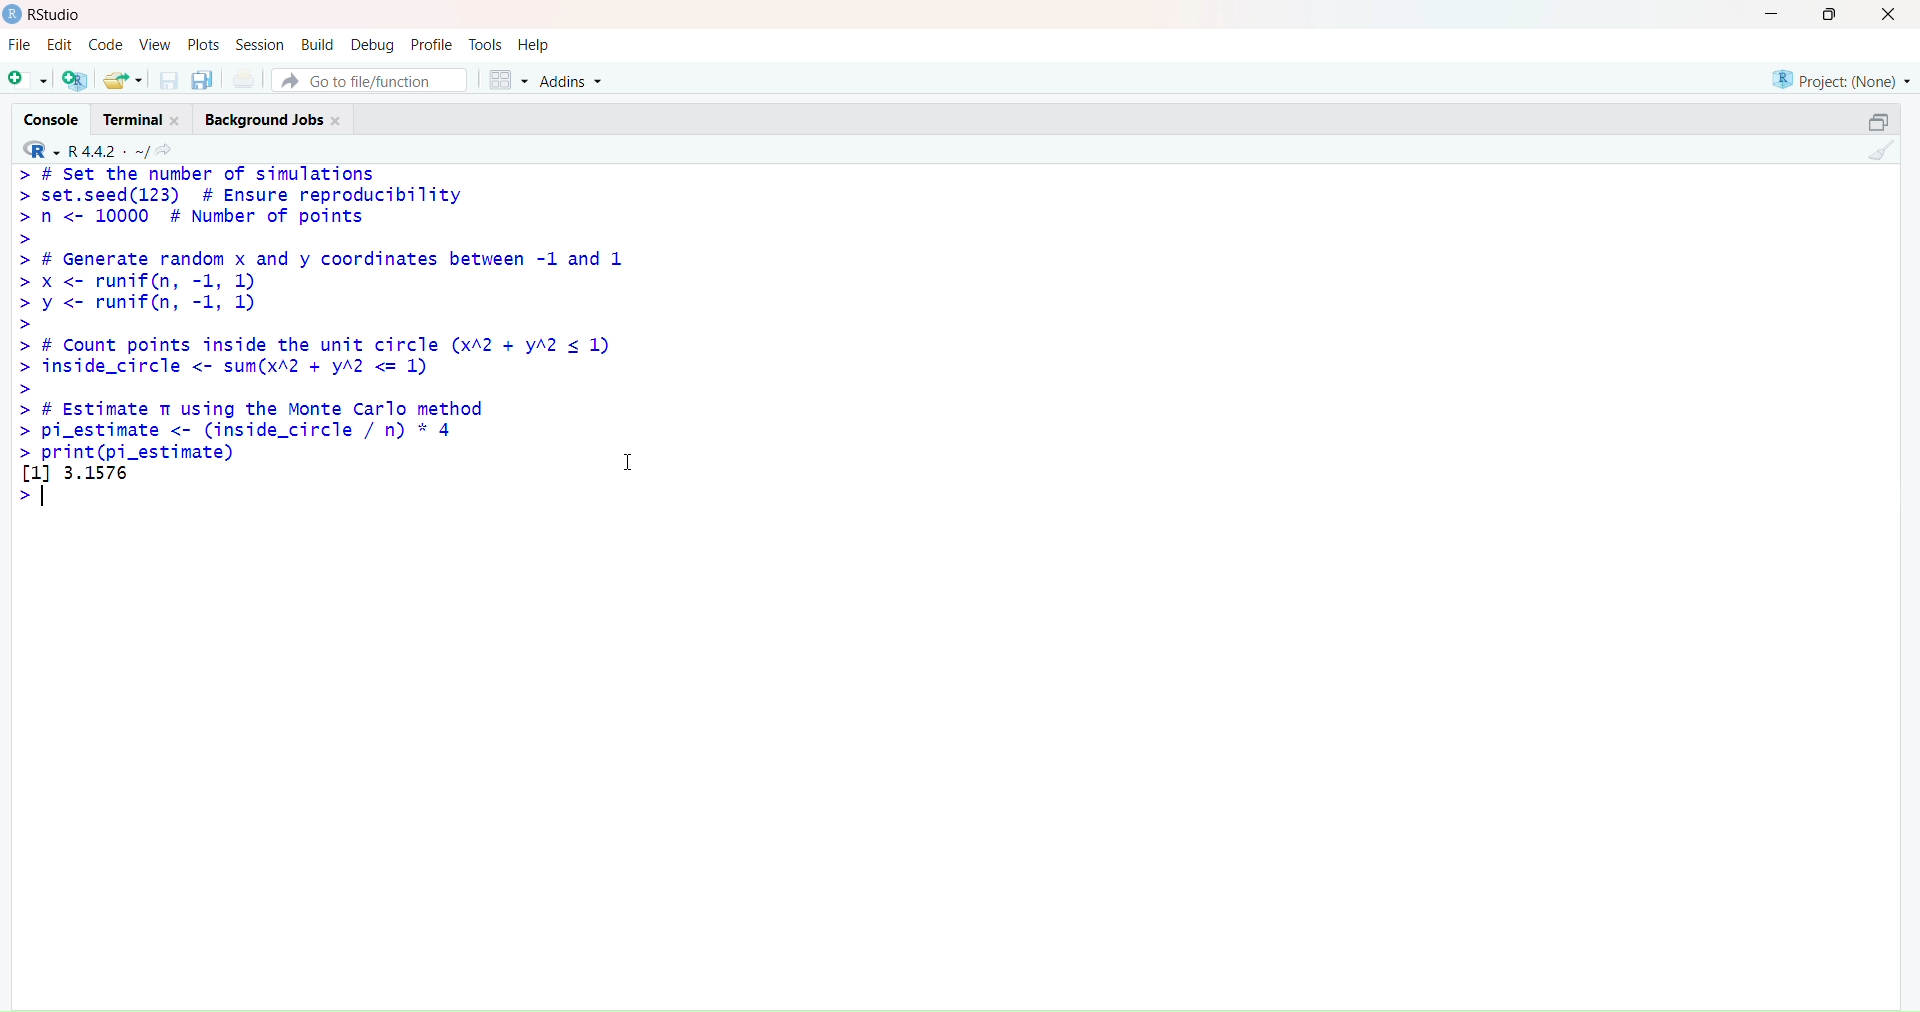  I want to click on R 4.2.2~/, so click(111, 149).